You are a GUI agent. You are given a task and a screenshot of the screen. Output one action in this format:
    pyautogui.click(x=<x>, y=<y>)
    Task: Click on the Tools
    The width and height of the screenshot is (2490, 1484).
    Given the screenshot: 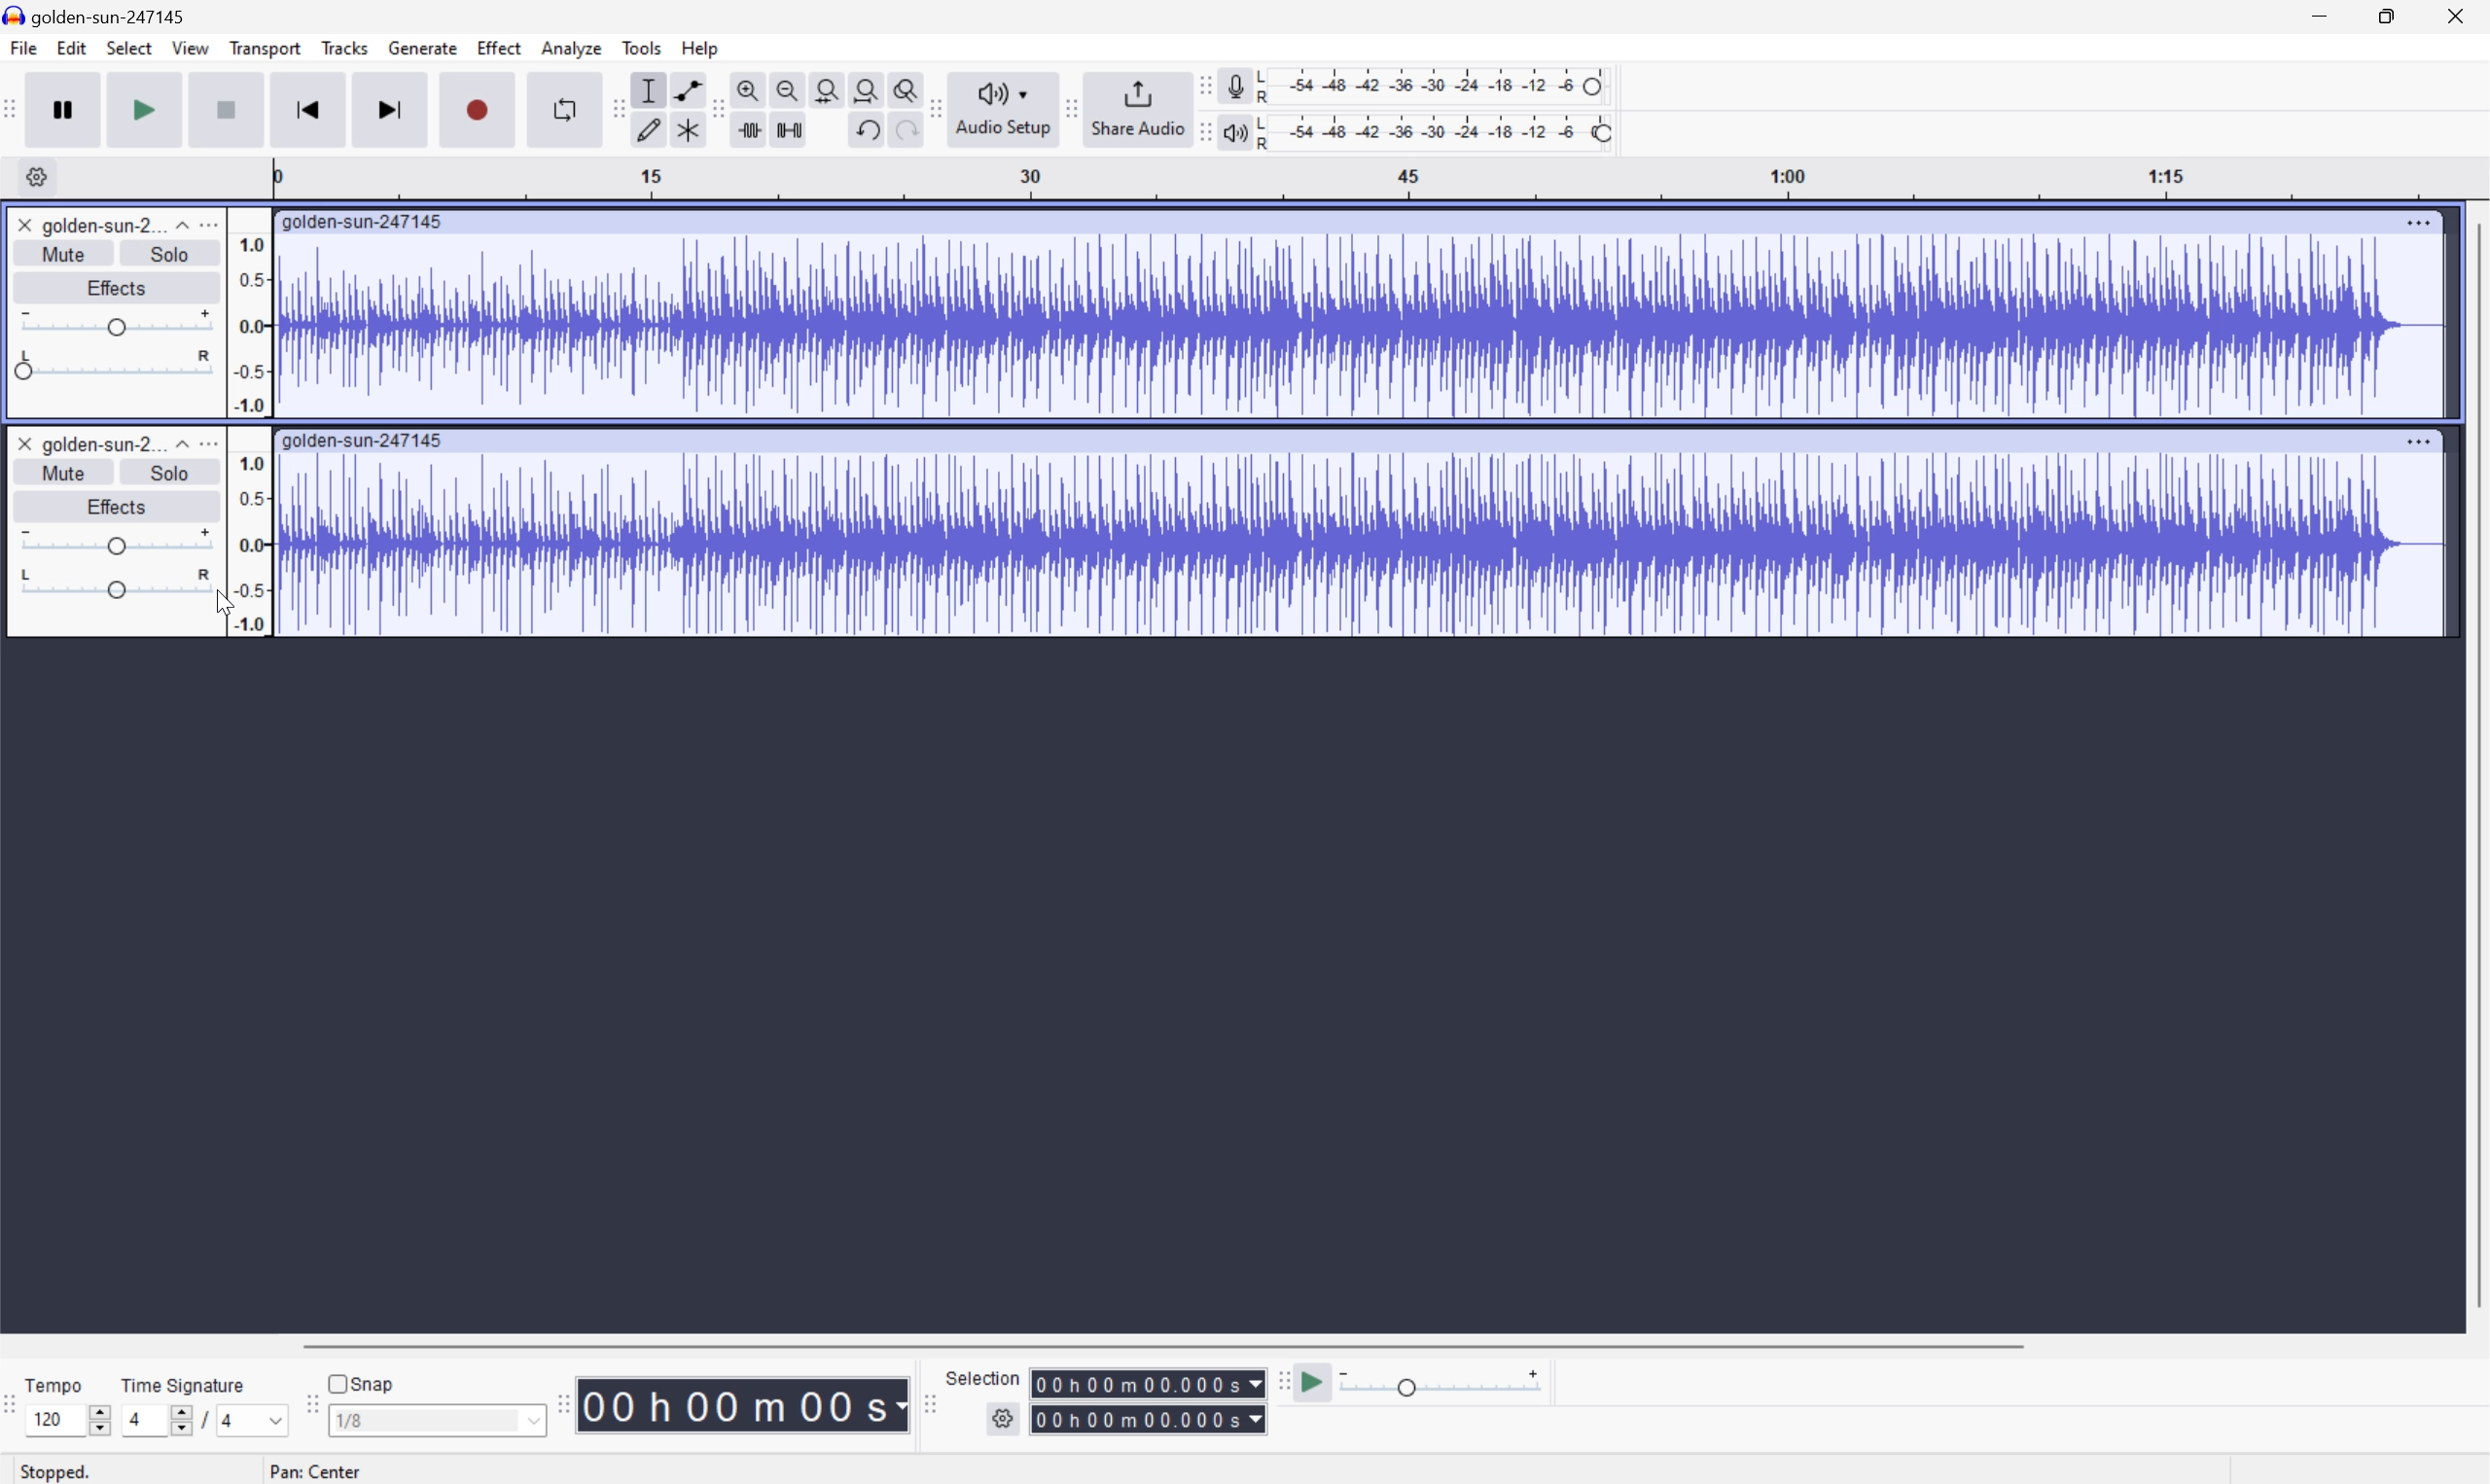 What is the action you would take?
    pyautogui.click(x=643, y=47)
    